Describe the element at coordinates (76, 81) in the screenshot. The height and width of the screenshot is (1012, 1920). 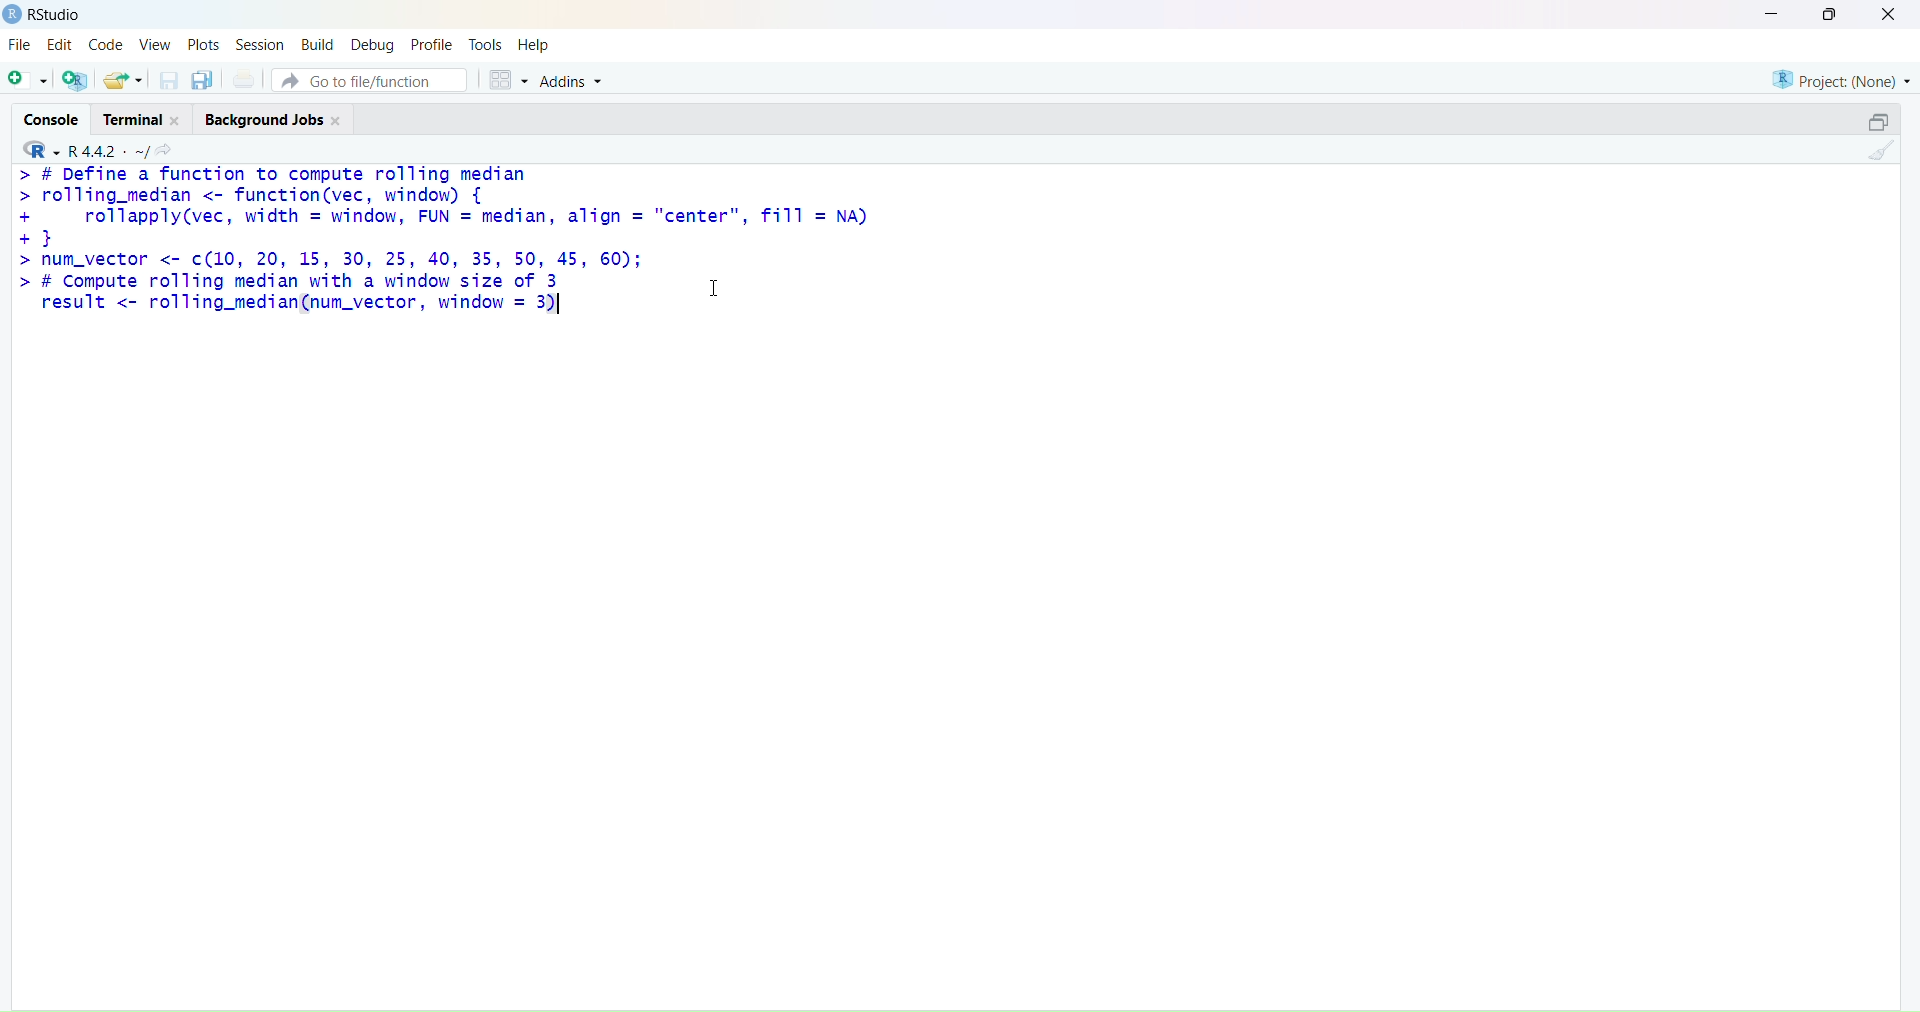
I see `add R file` at that location.